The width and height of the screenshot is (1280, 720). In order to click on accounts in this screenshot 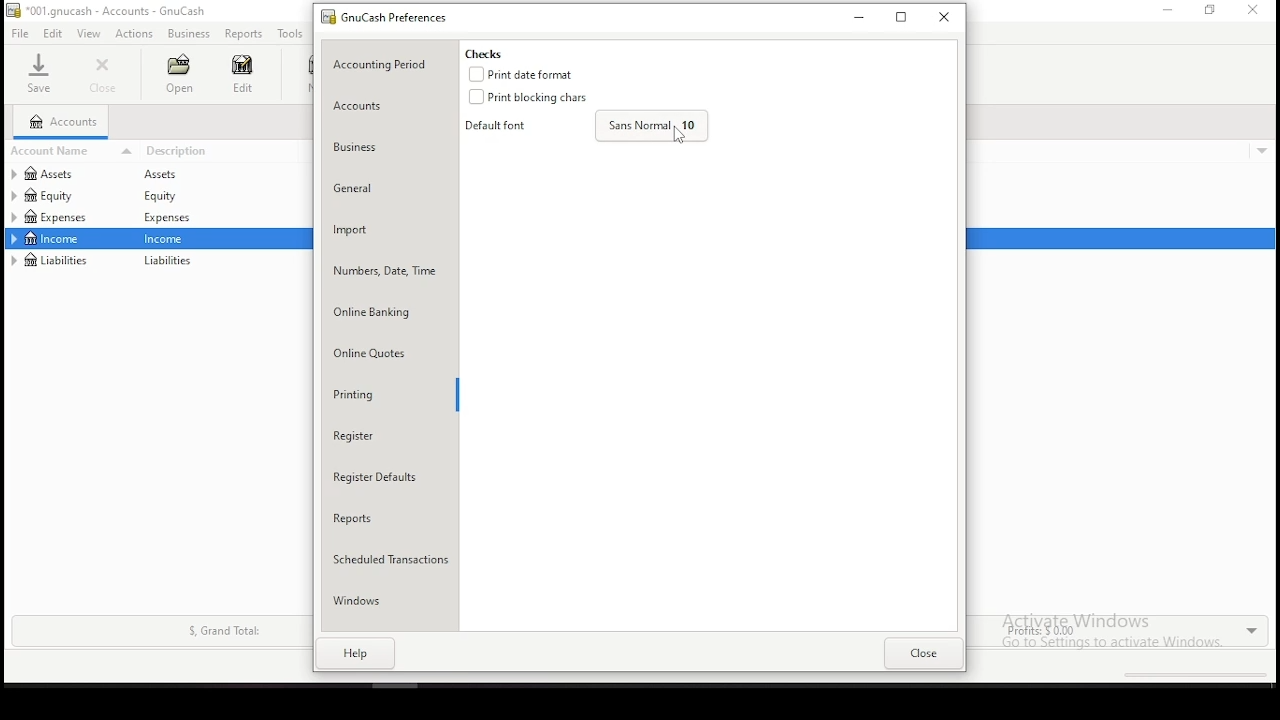, I will do `click(62, 122)`.